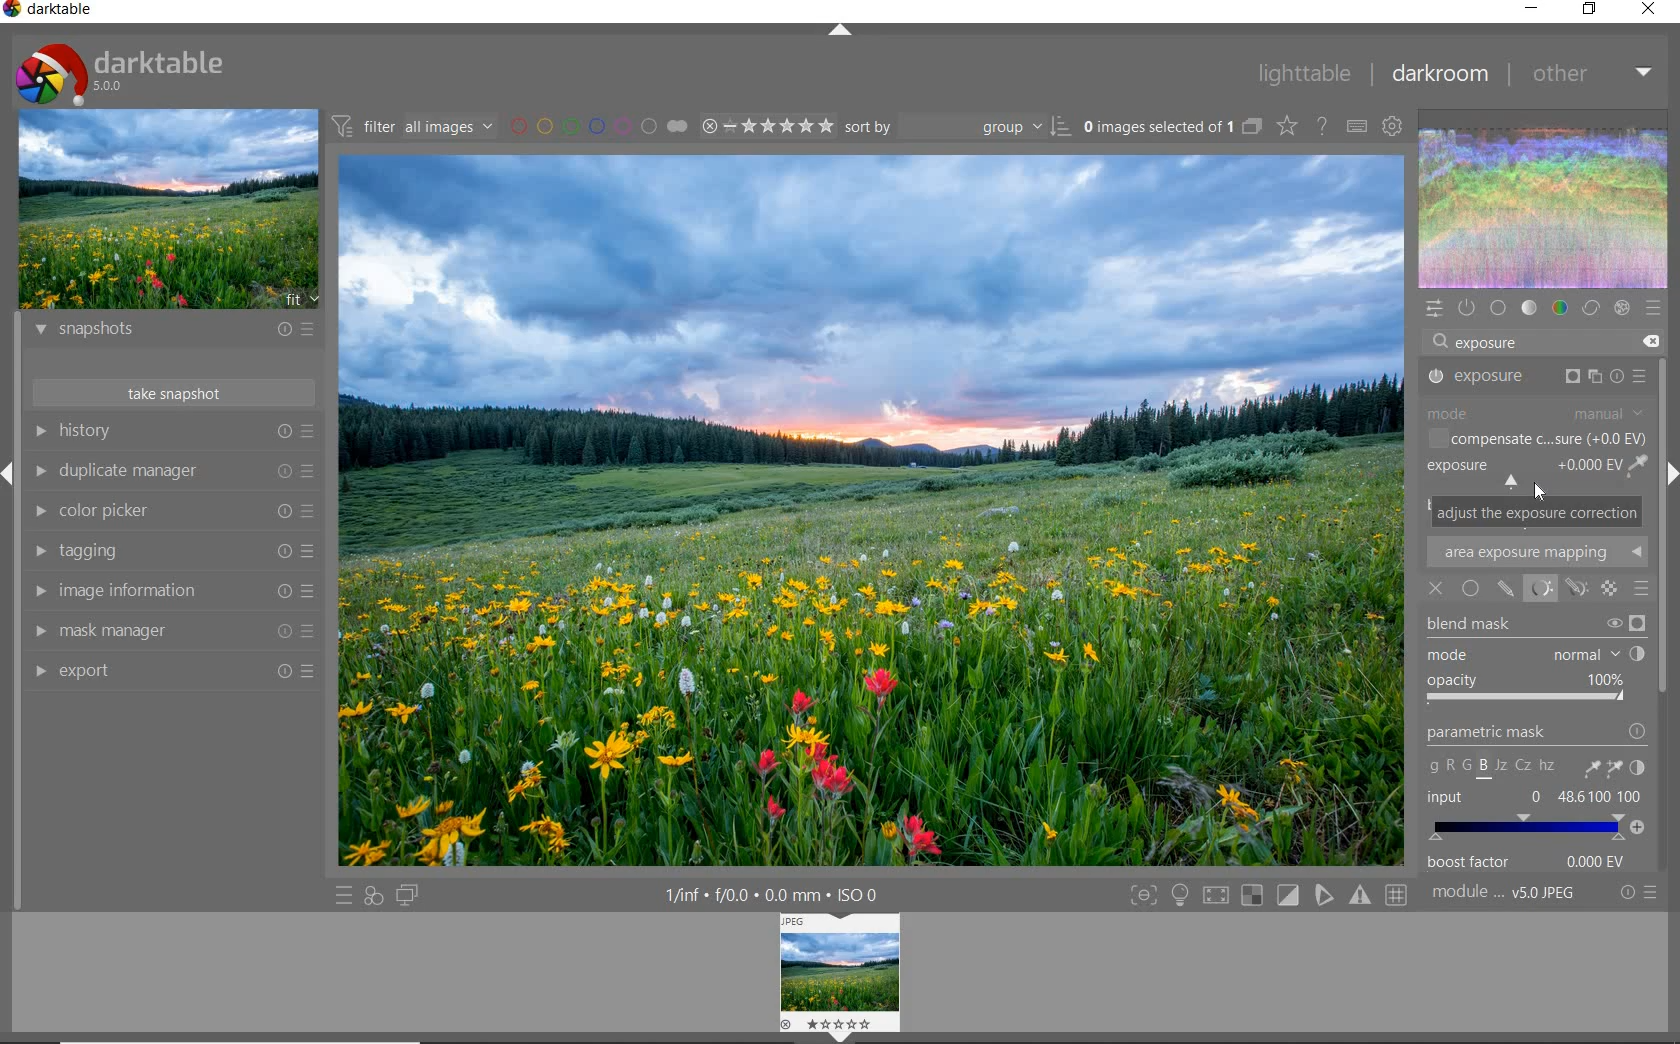  I want to click on quick access for applying any of your styles, so click(372, 897).